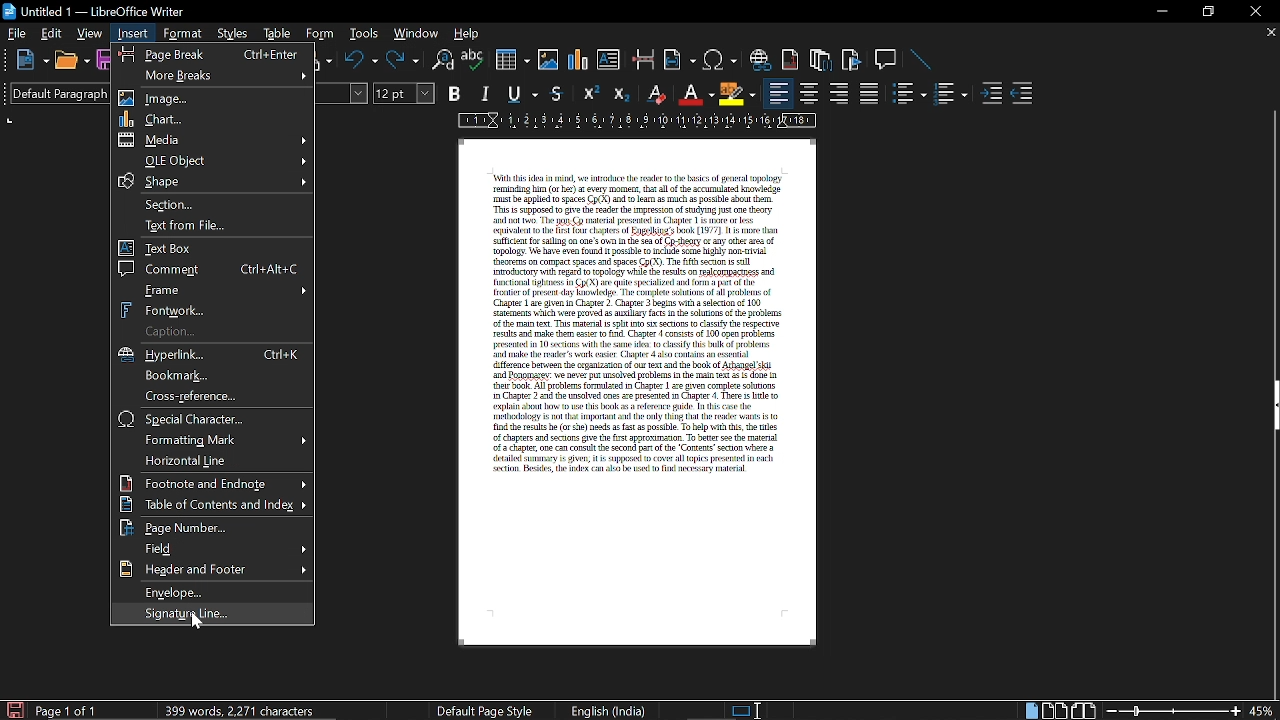  I want to click on insert hyprelink, so click(760, 59).